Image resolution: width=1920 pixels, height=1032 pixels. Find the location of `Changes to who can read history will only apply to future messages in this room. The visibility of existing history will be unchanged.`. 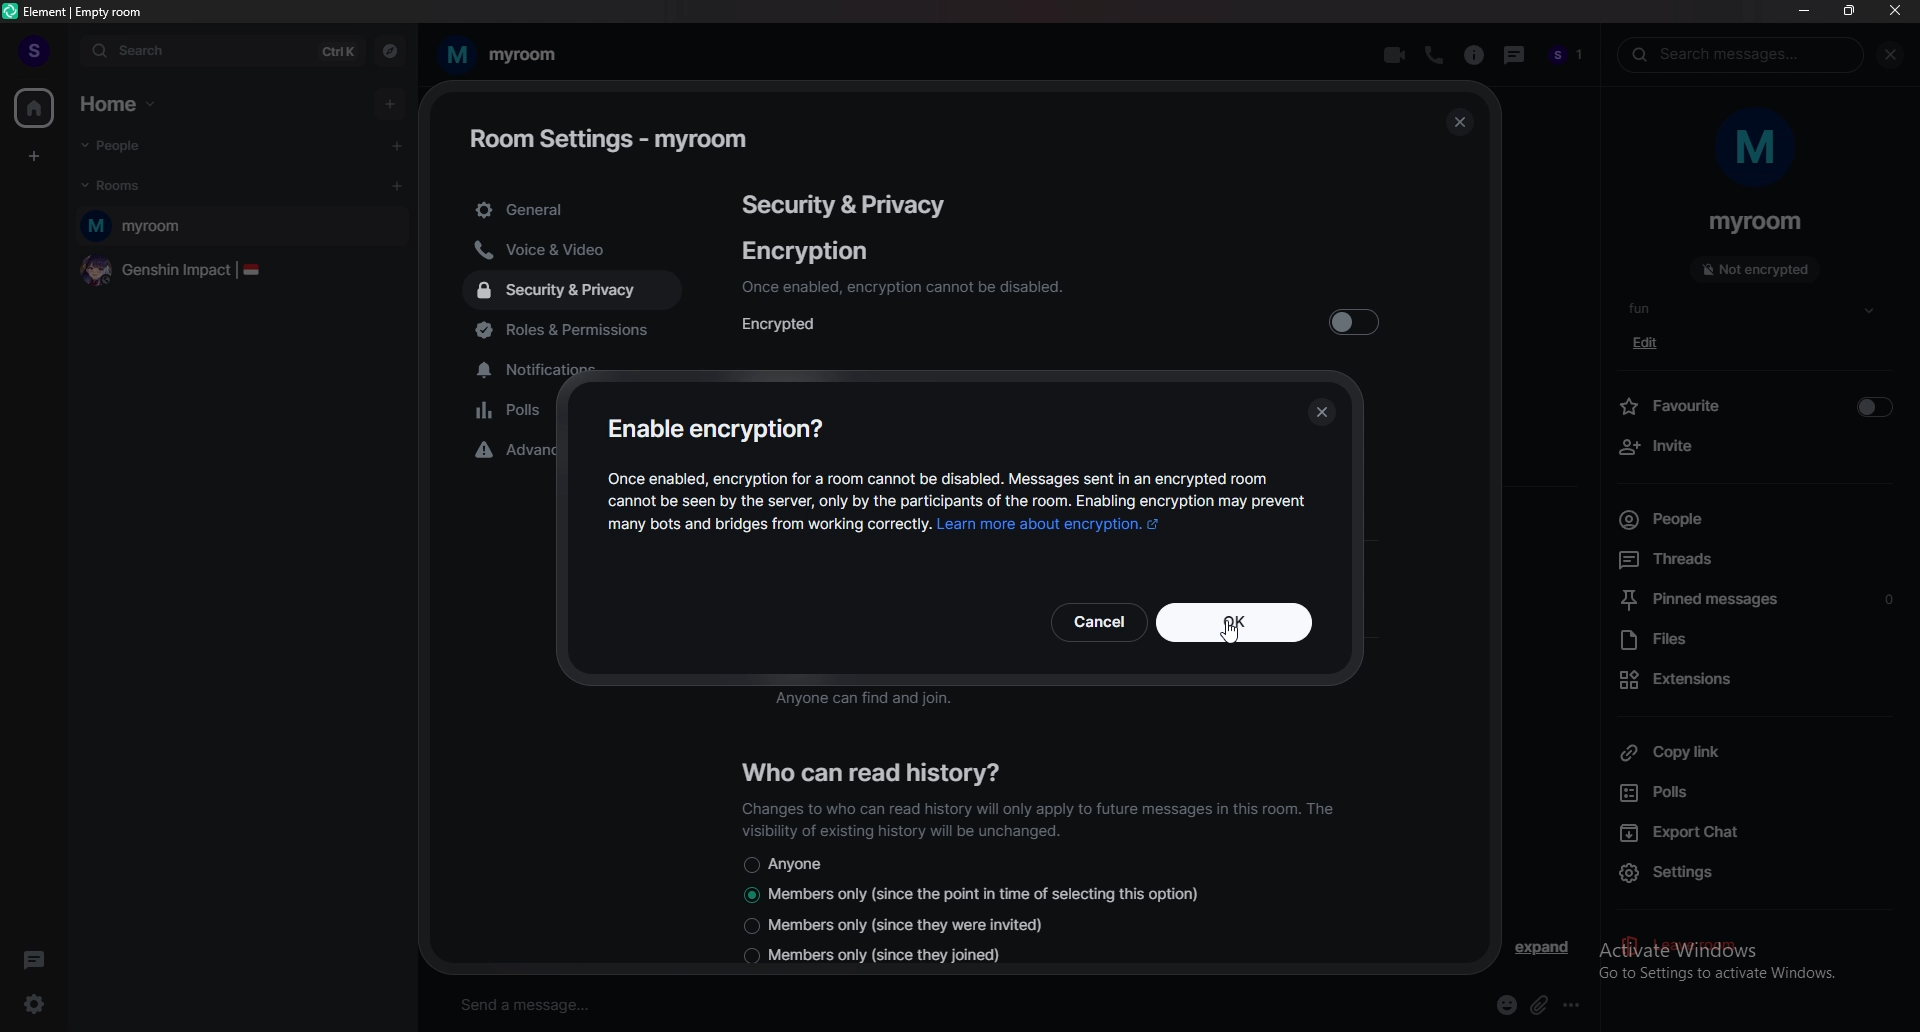

Changes to who can read history will only apply to future messages in this room. The visibility of existing history will be unchanged. is located at coordinates (1039, 817).